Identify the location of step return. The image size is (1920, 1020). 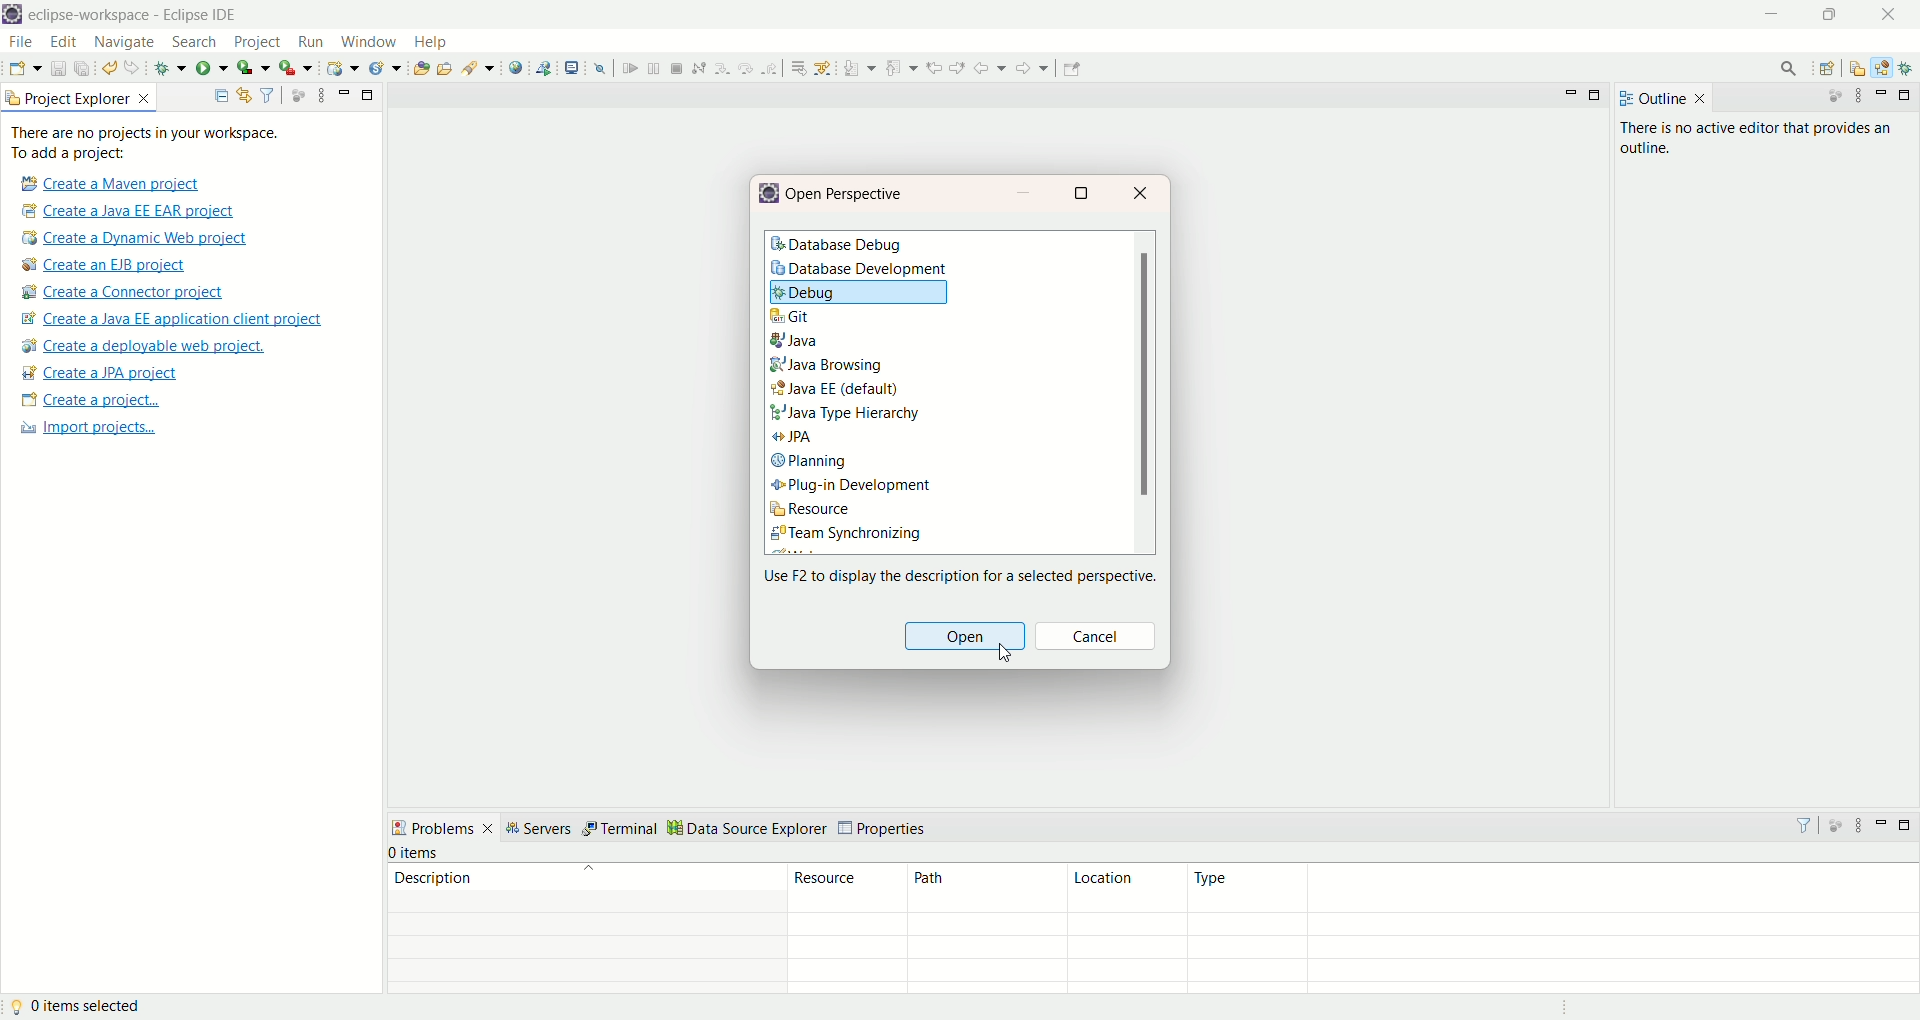
(771, 68).